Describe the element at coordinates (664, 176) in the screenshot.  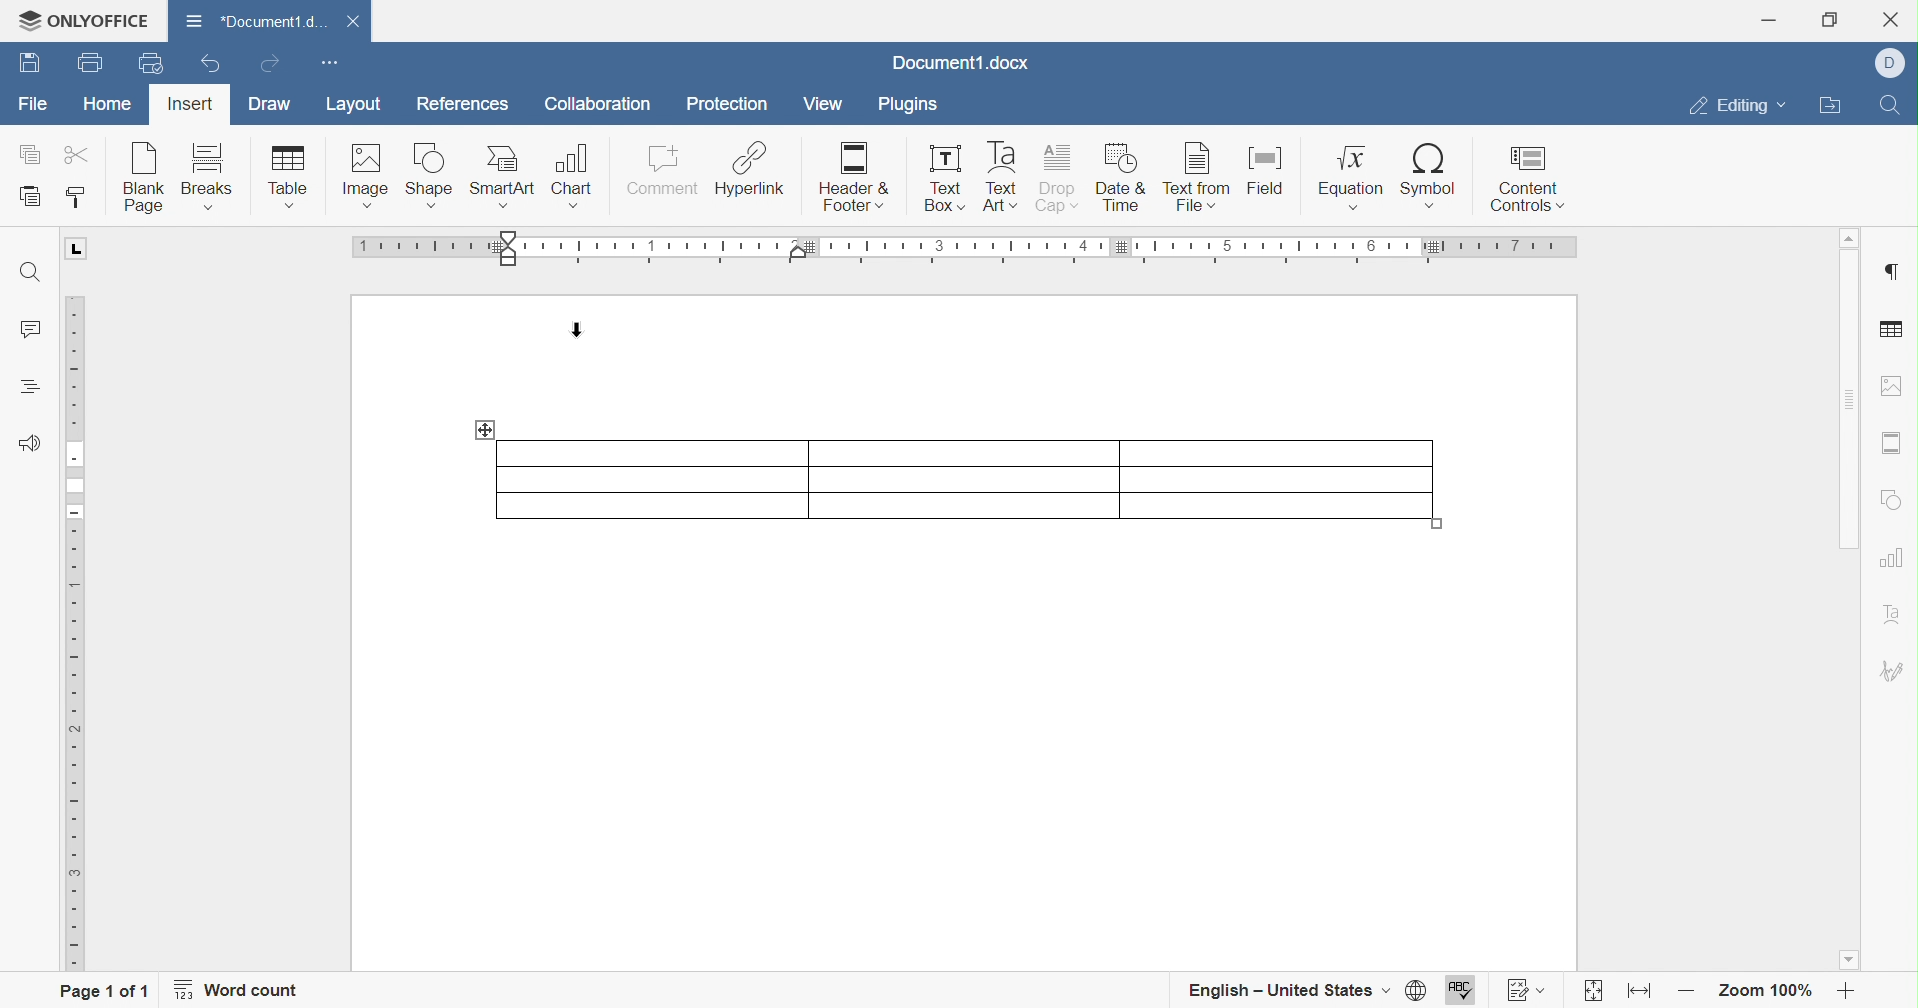
I see `Comment` at that location.